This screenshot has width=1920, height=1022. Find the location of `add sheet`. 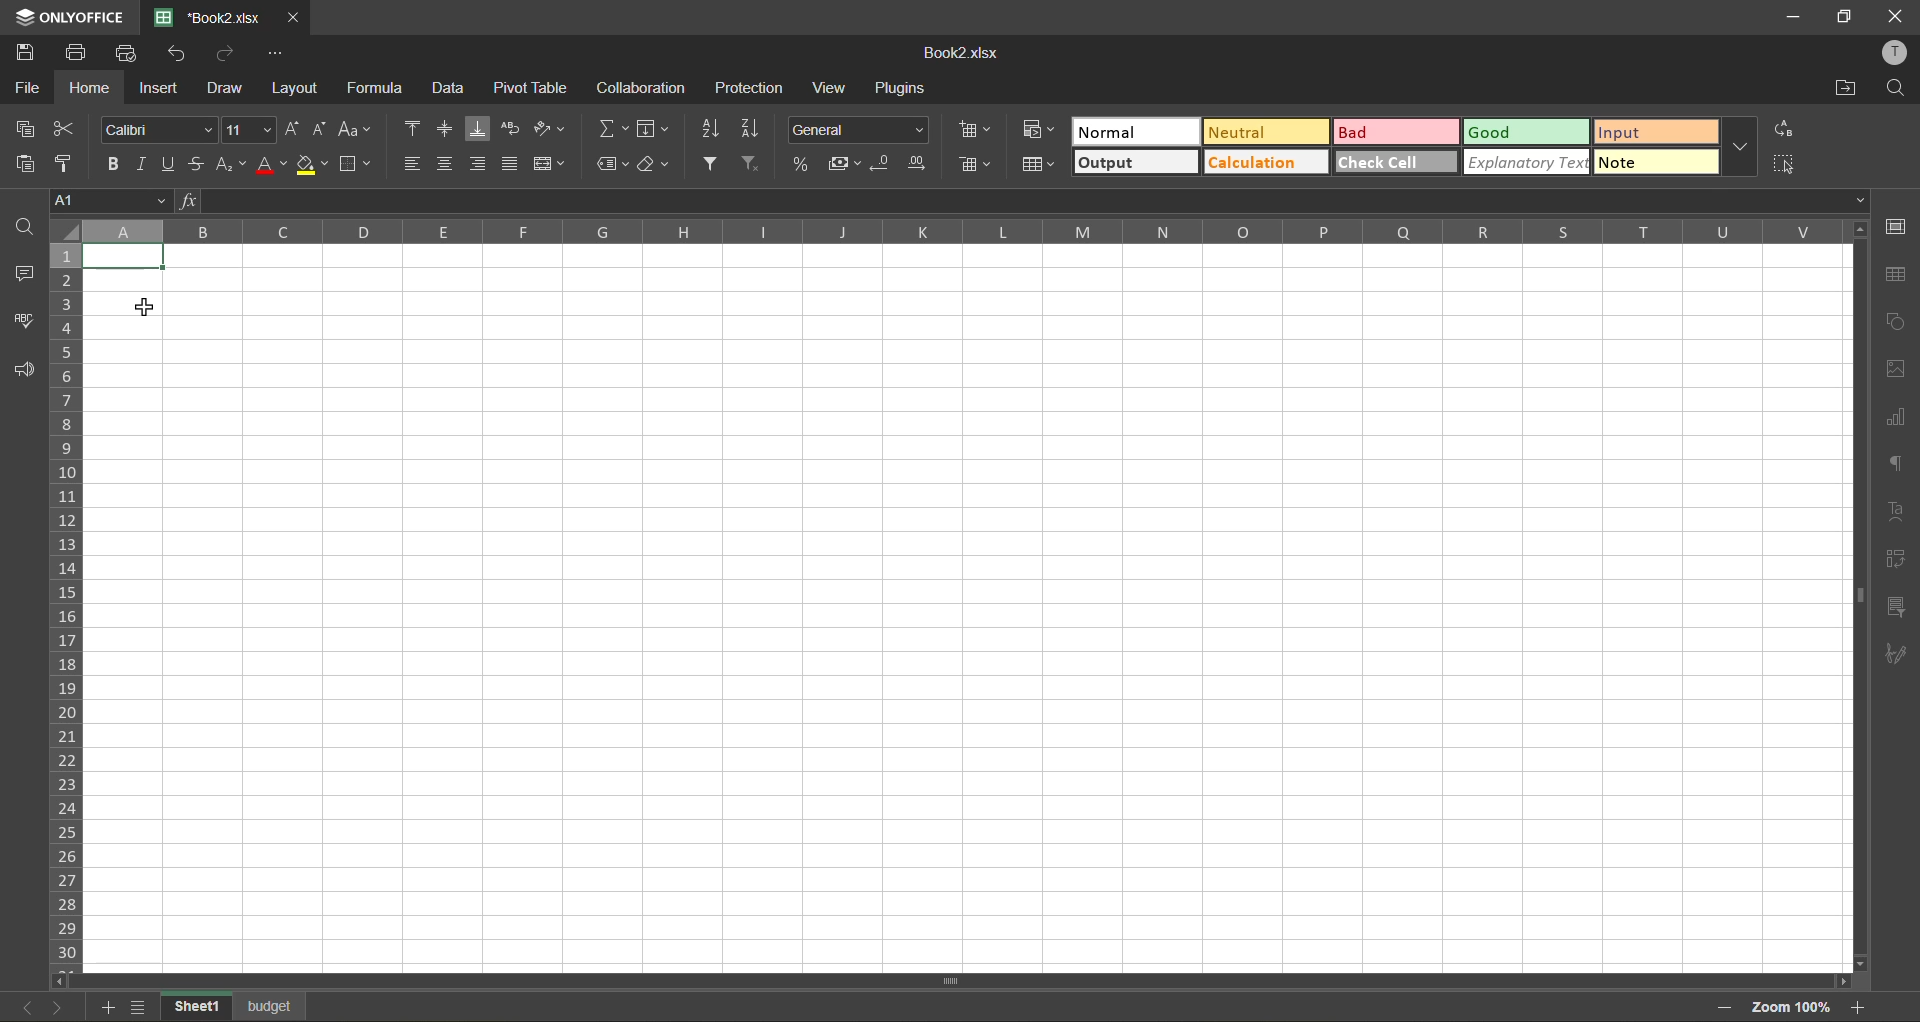

add sheet is located at coordinates (107, 1007).